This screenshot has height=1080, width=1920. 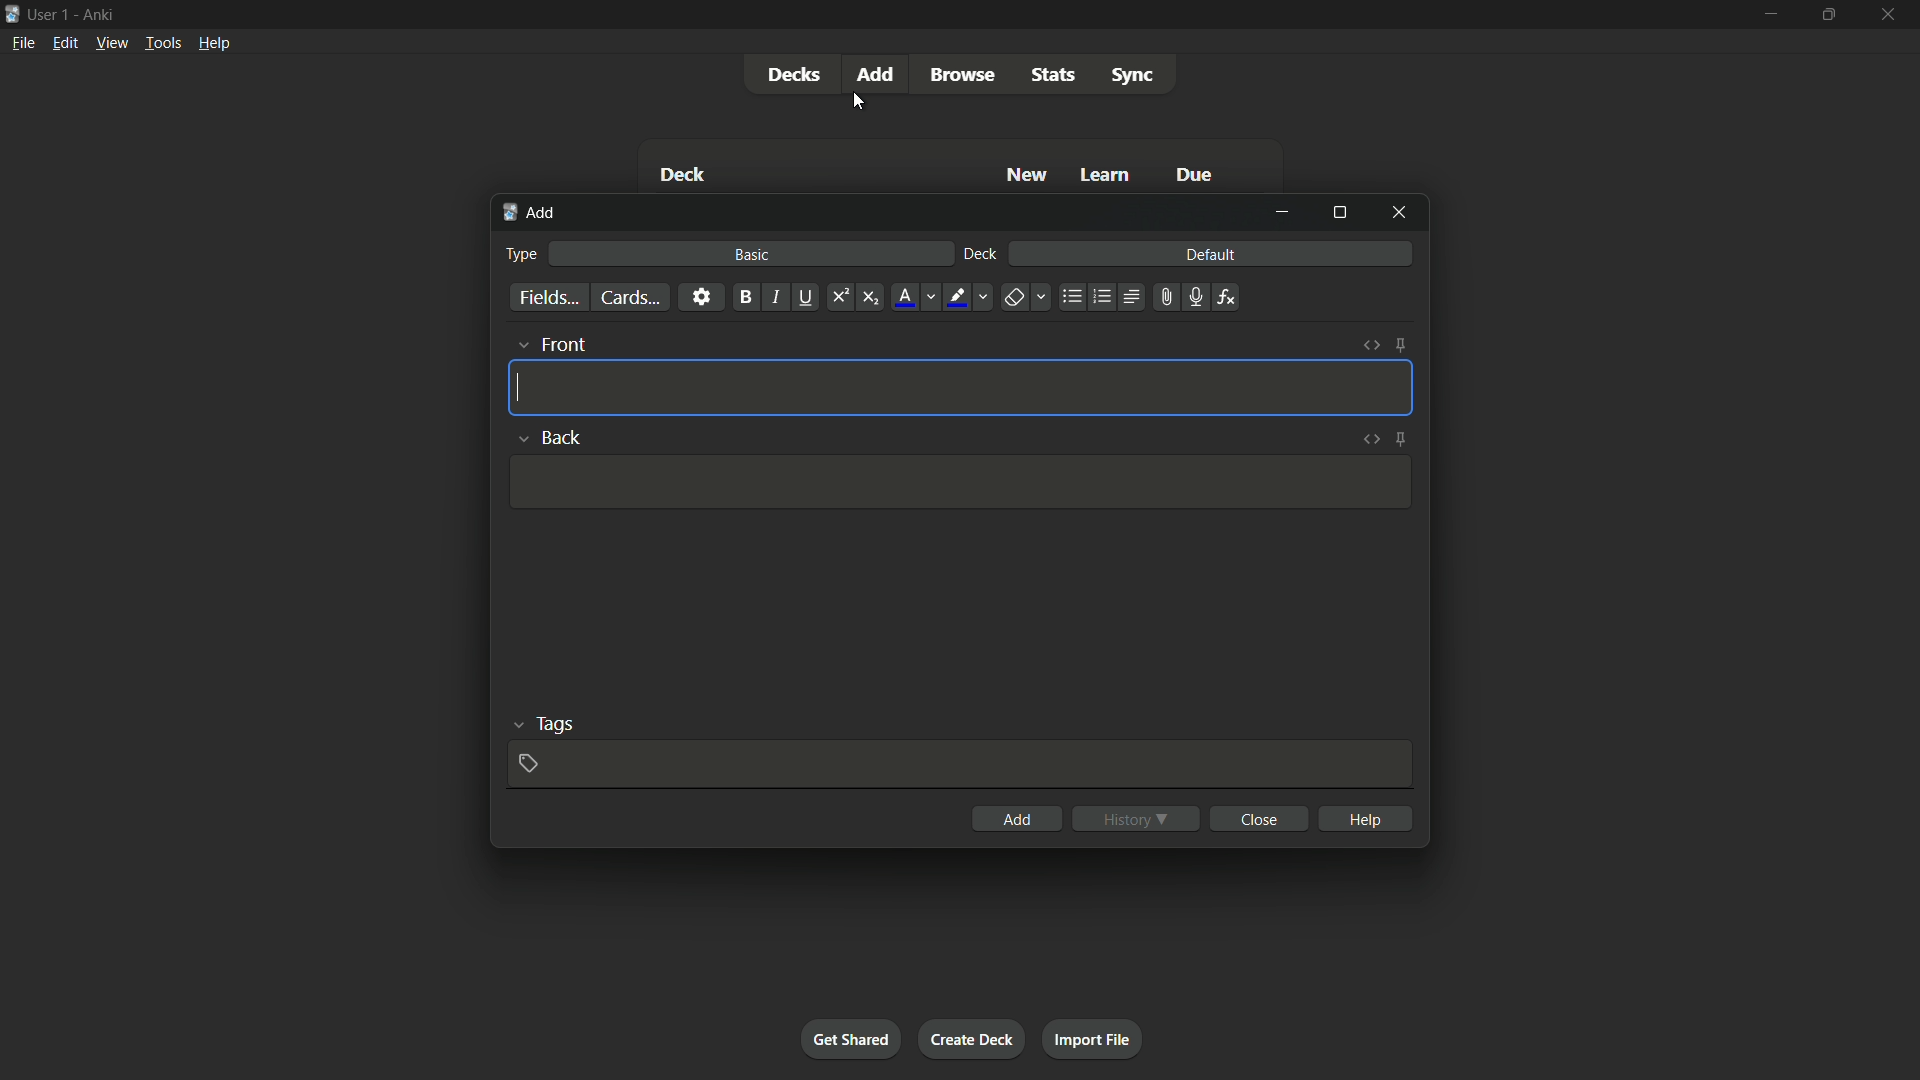 What do you see at coordinates (1195, 177) in the screenshot?
I see `due` at bounding box center [1195, 177].